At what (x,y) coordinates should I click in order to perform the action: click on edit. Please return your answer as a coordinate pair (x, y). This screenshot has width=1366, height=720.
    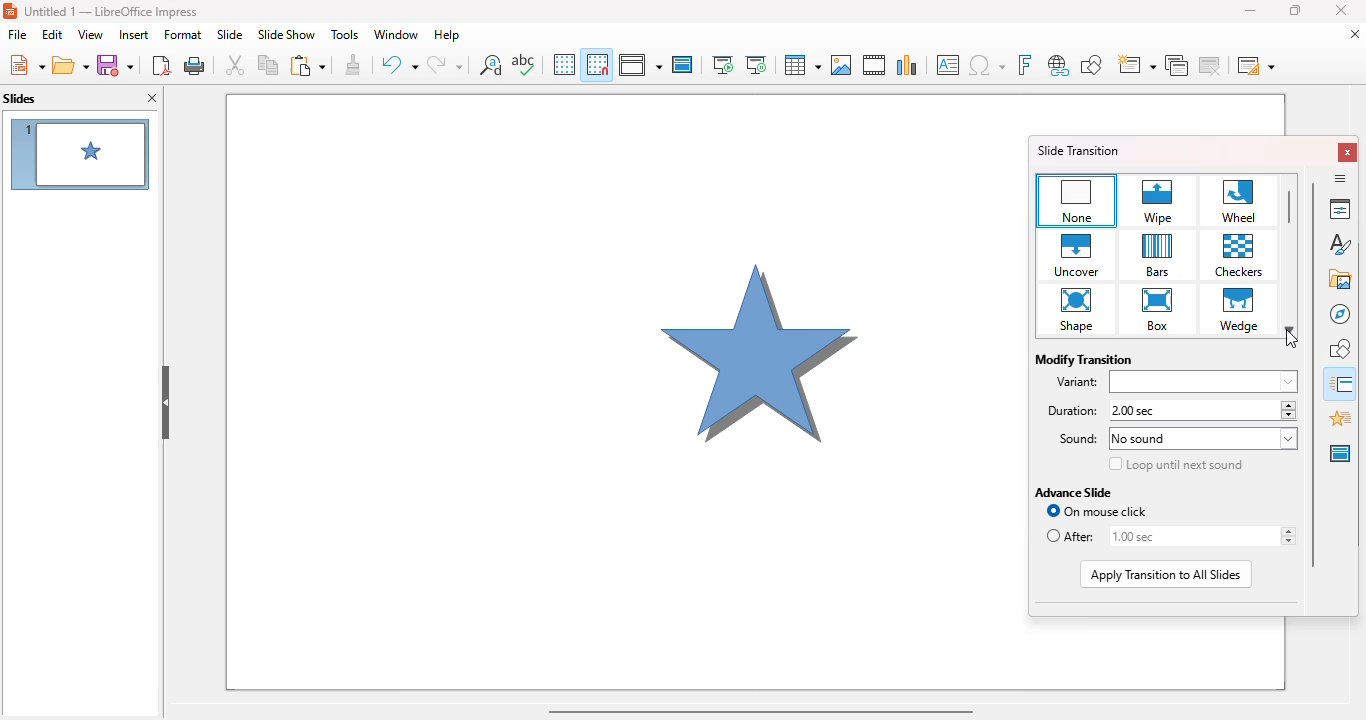
    Looking at the image, I should click on (53, 34).